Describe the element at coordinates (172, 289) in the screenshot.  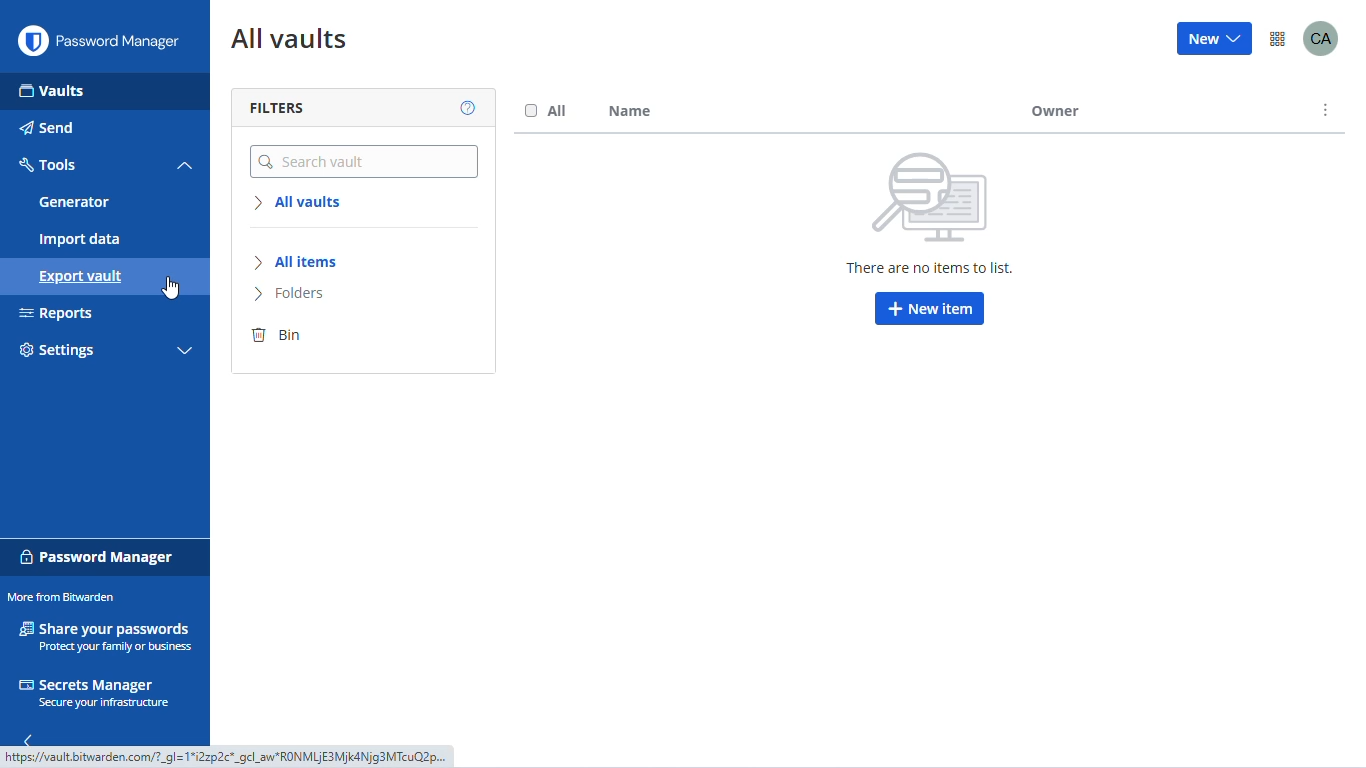
I see `cursor` at that location.